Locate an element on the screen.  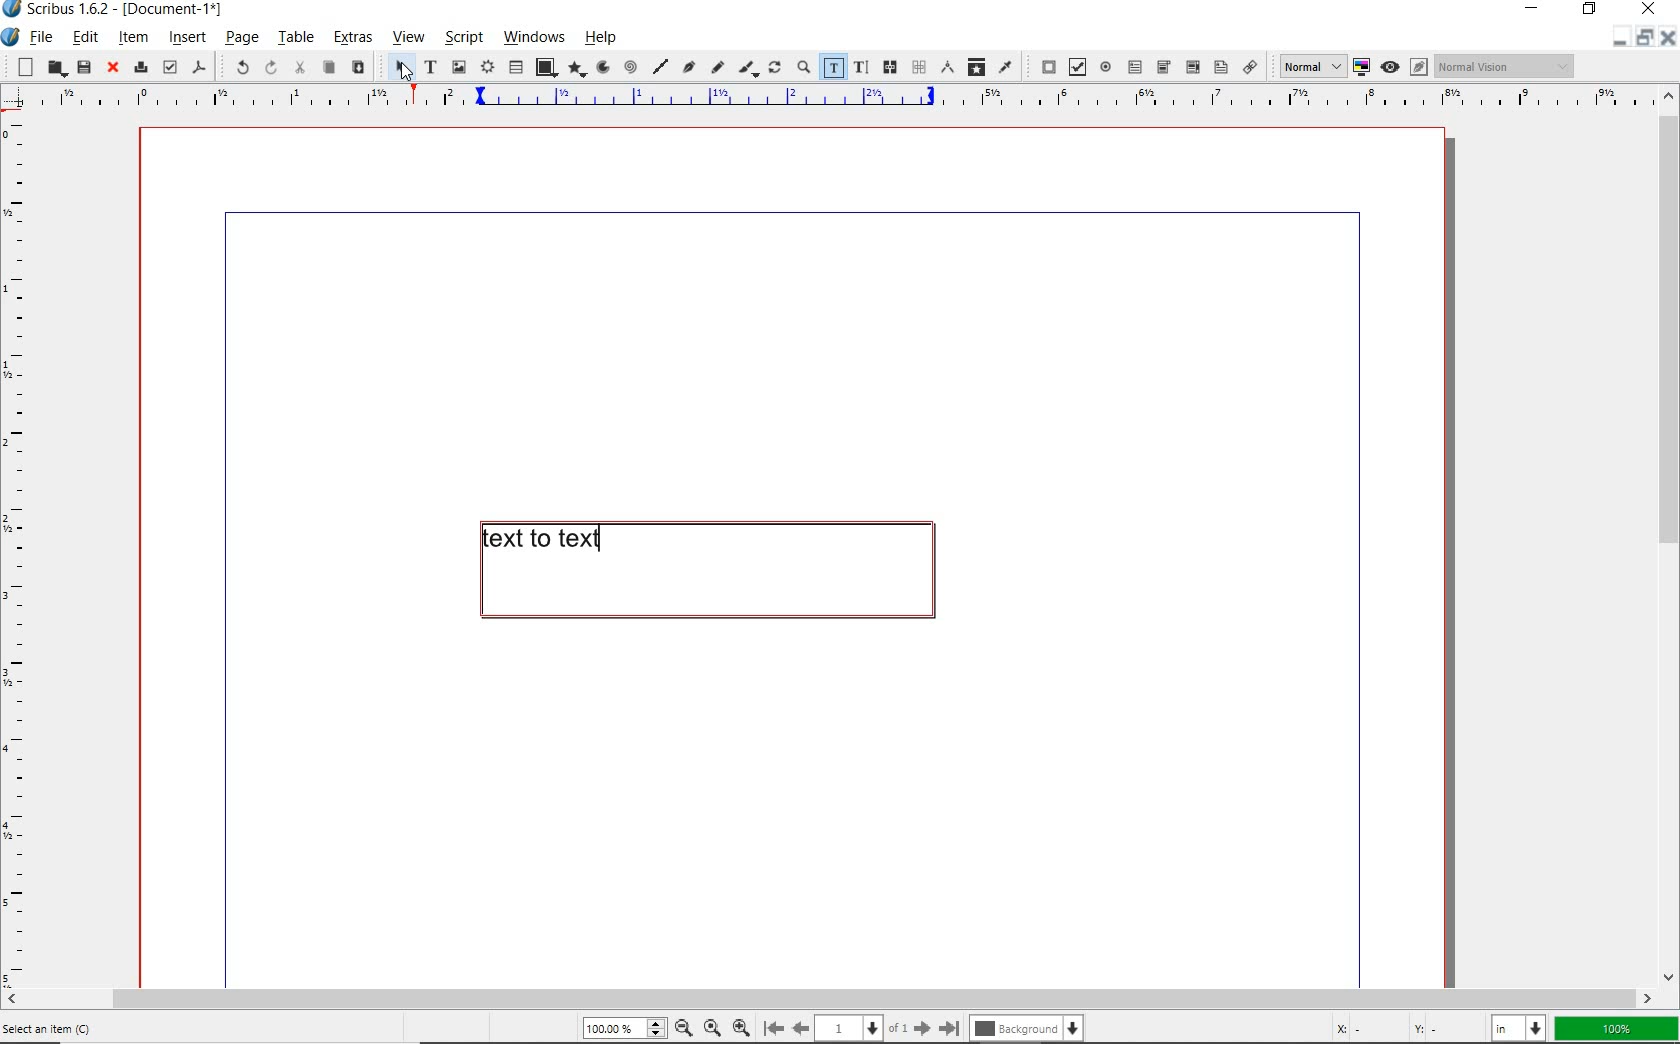
1 of 1 is located at coordinates (861, 1028).